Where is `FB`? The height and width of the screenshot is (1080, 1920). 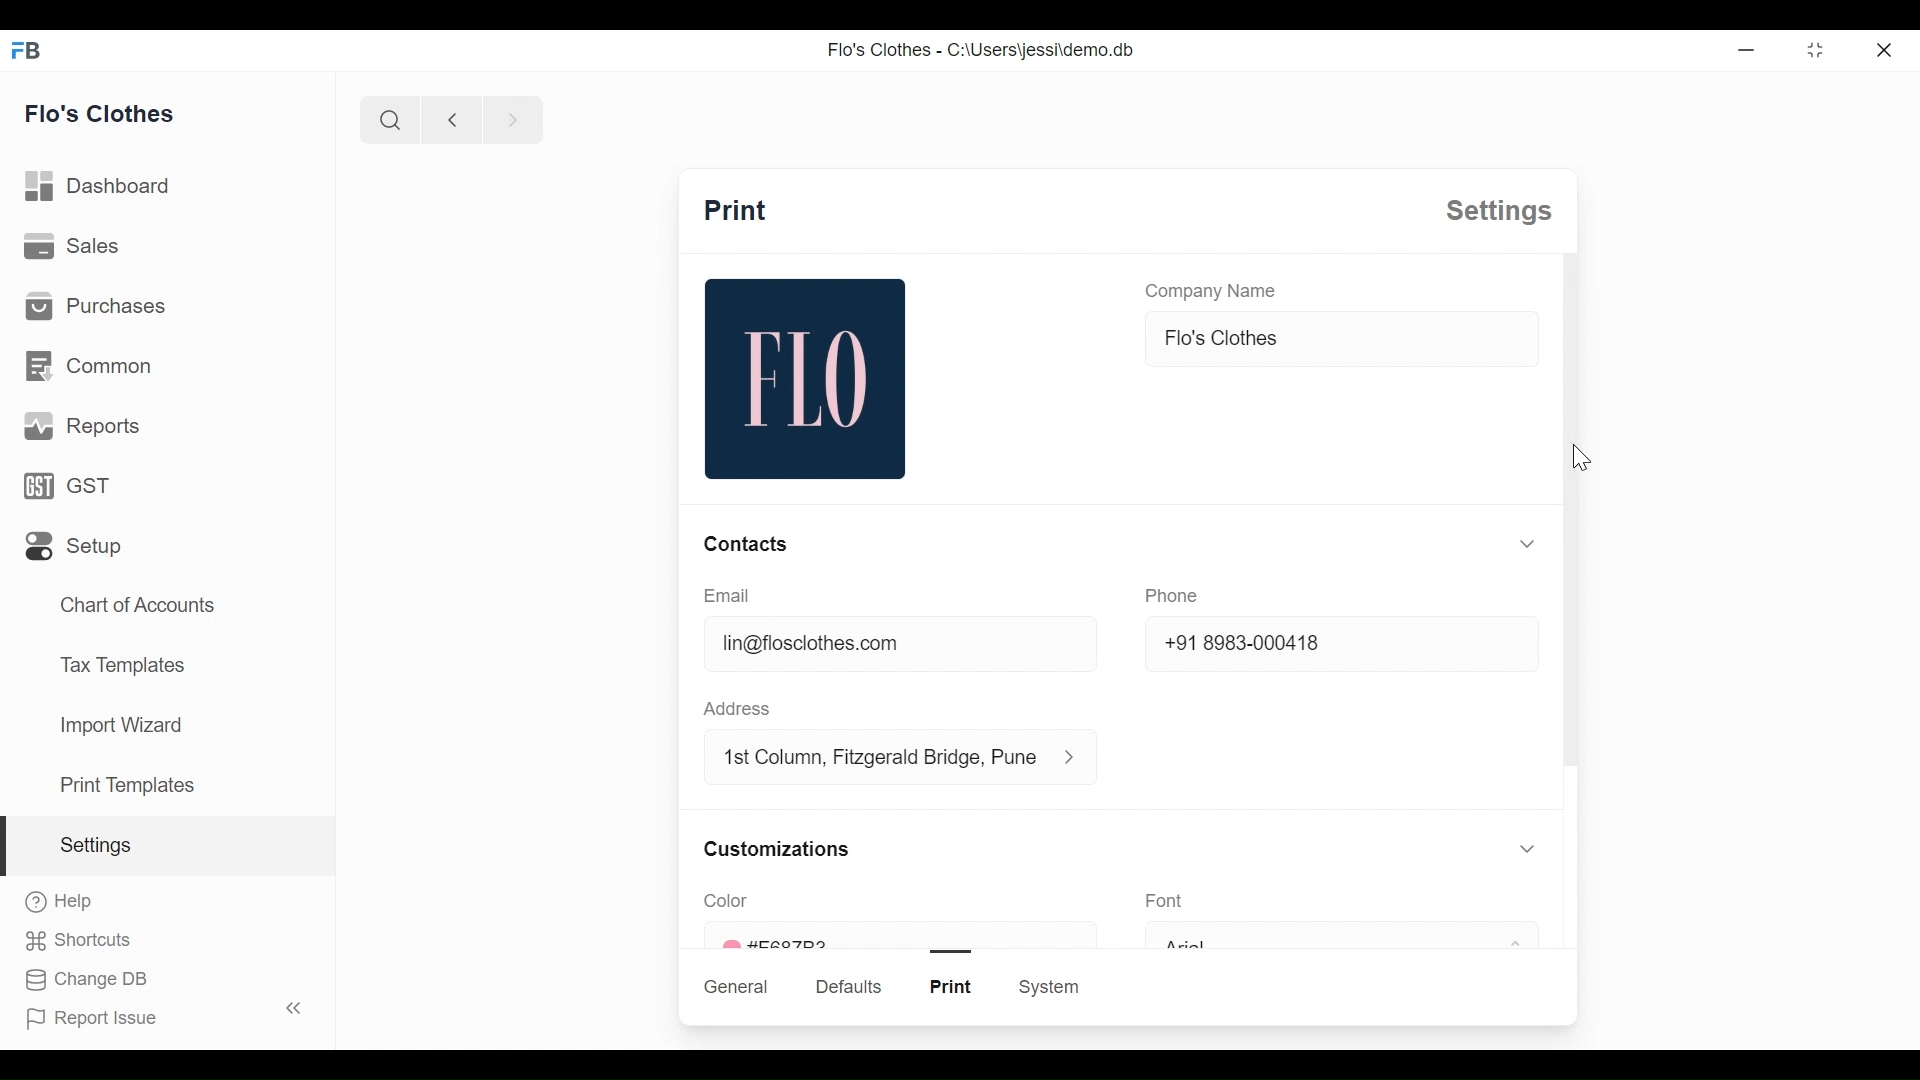
FB is located at coordinates (28, 49).